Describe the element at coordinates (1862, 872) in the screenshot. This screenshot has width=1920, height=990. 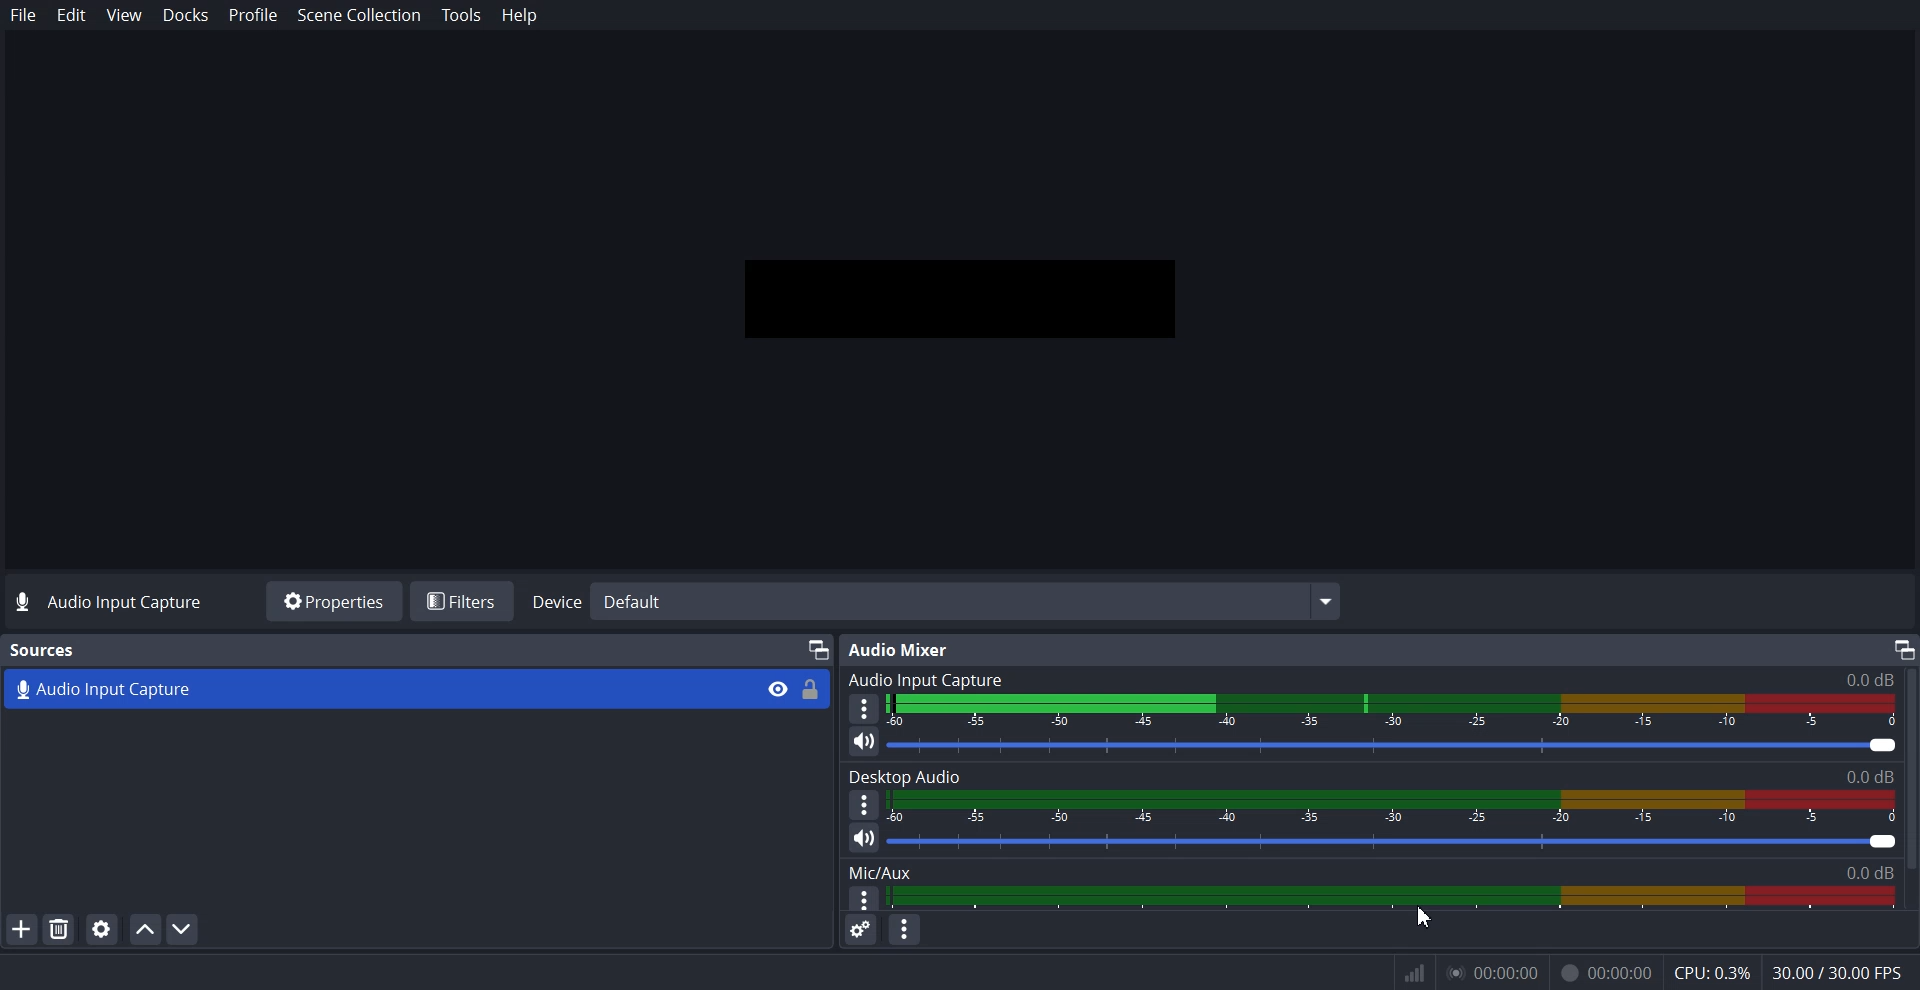
I see `0.0db` at that location.